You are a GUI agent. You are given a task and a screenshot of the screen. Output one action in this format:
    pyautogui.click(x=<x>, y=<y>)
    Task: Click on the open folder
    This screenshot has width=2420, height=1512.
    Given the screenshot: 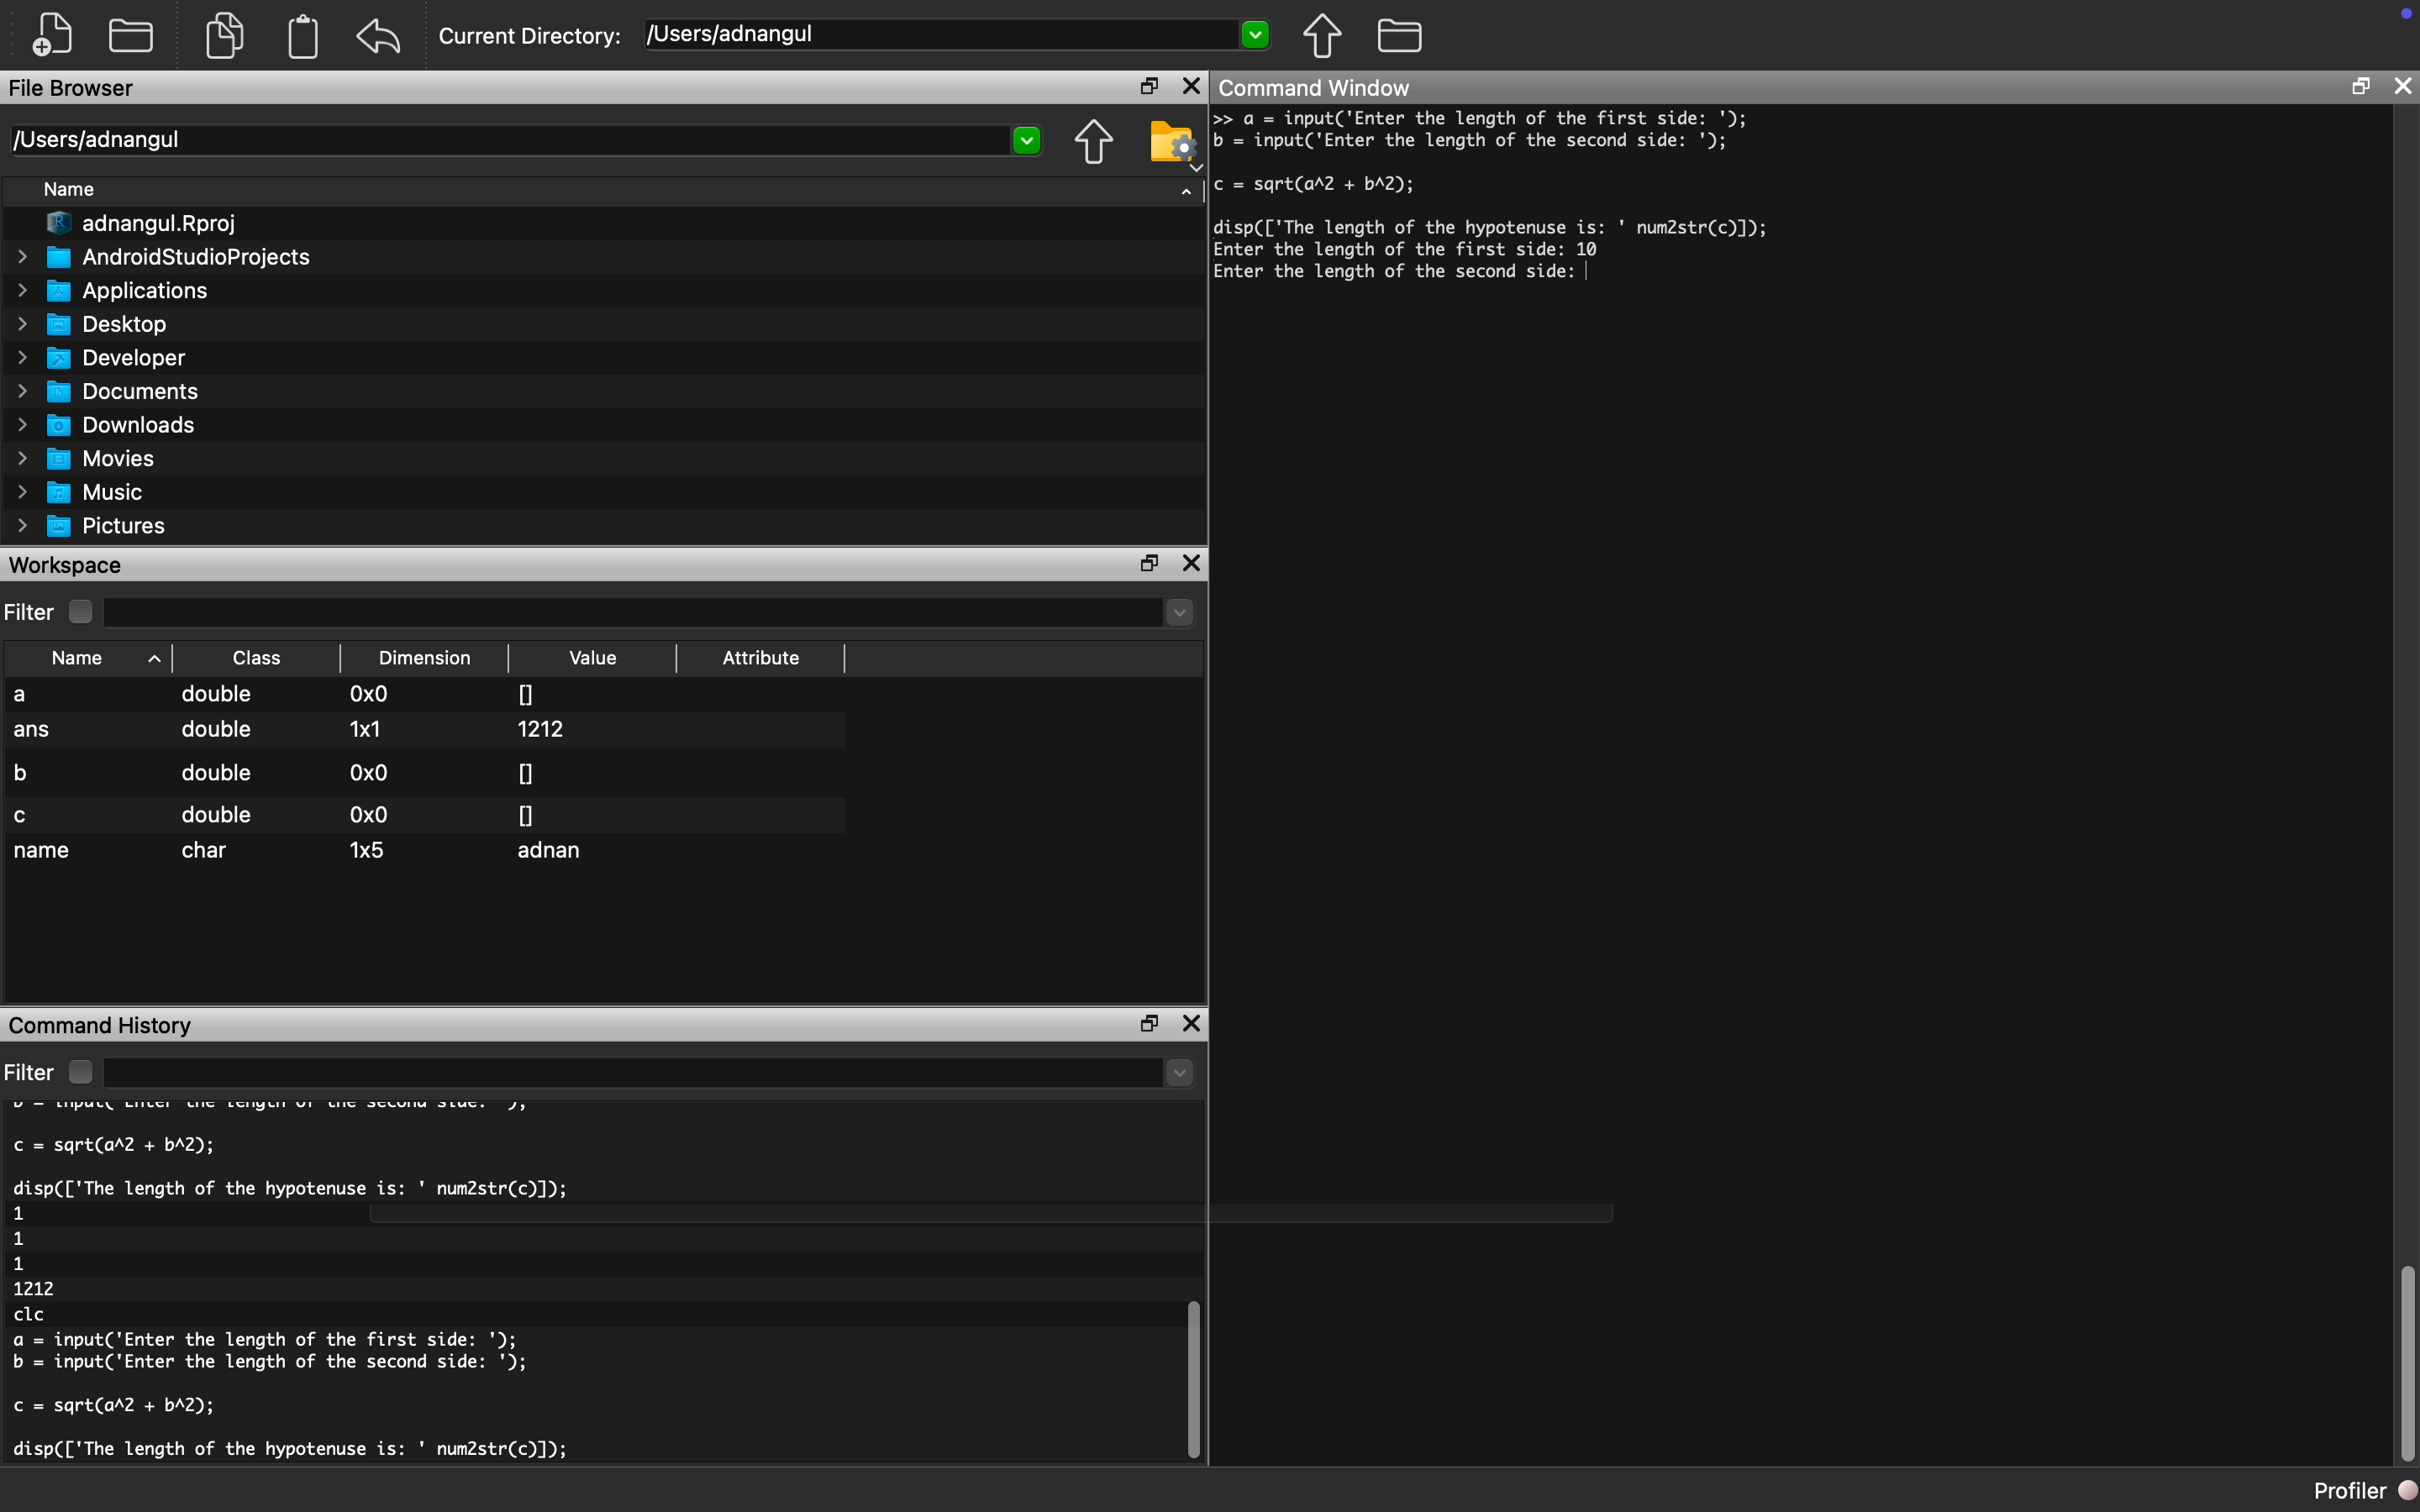 What is the action you would take?
    pyautogui.click(x=134, y=33)
    